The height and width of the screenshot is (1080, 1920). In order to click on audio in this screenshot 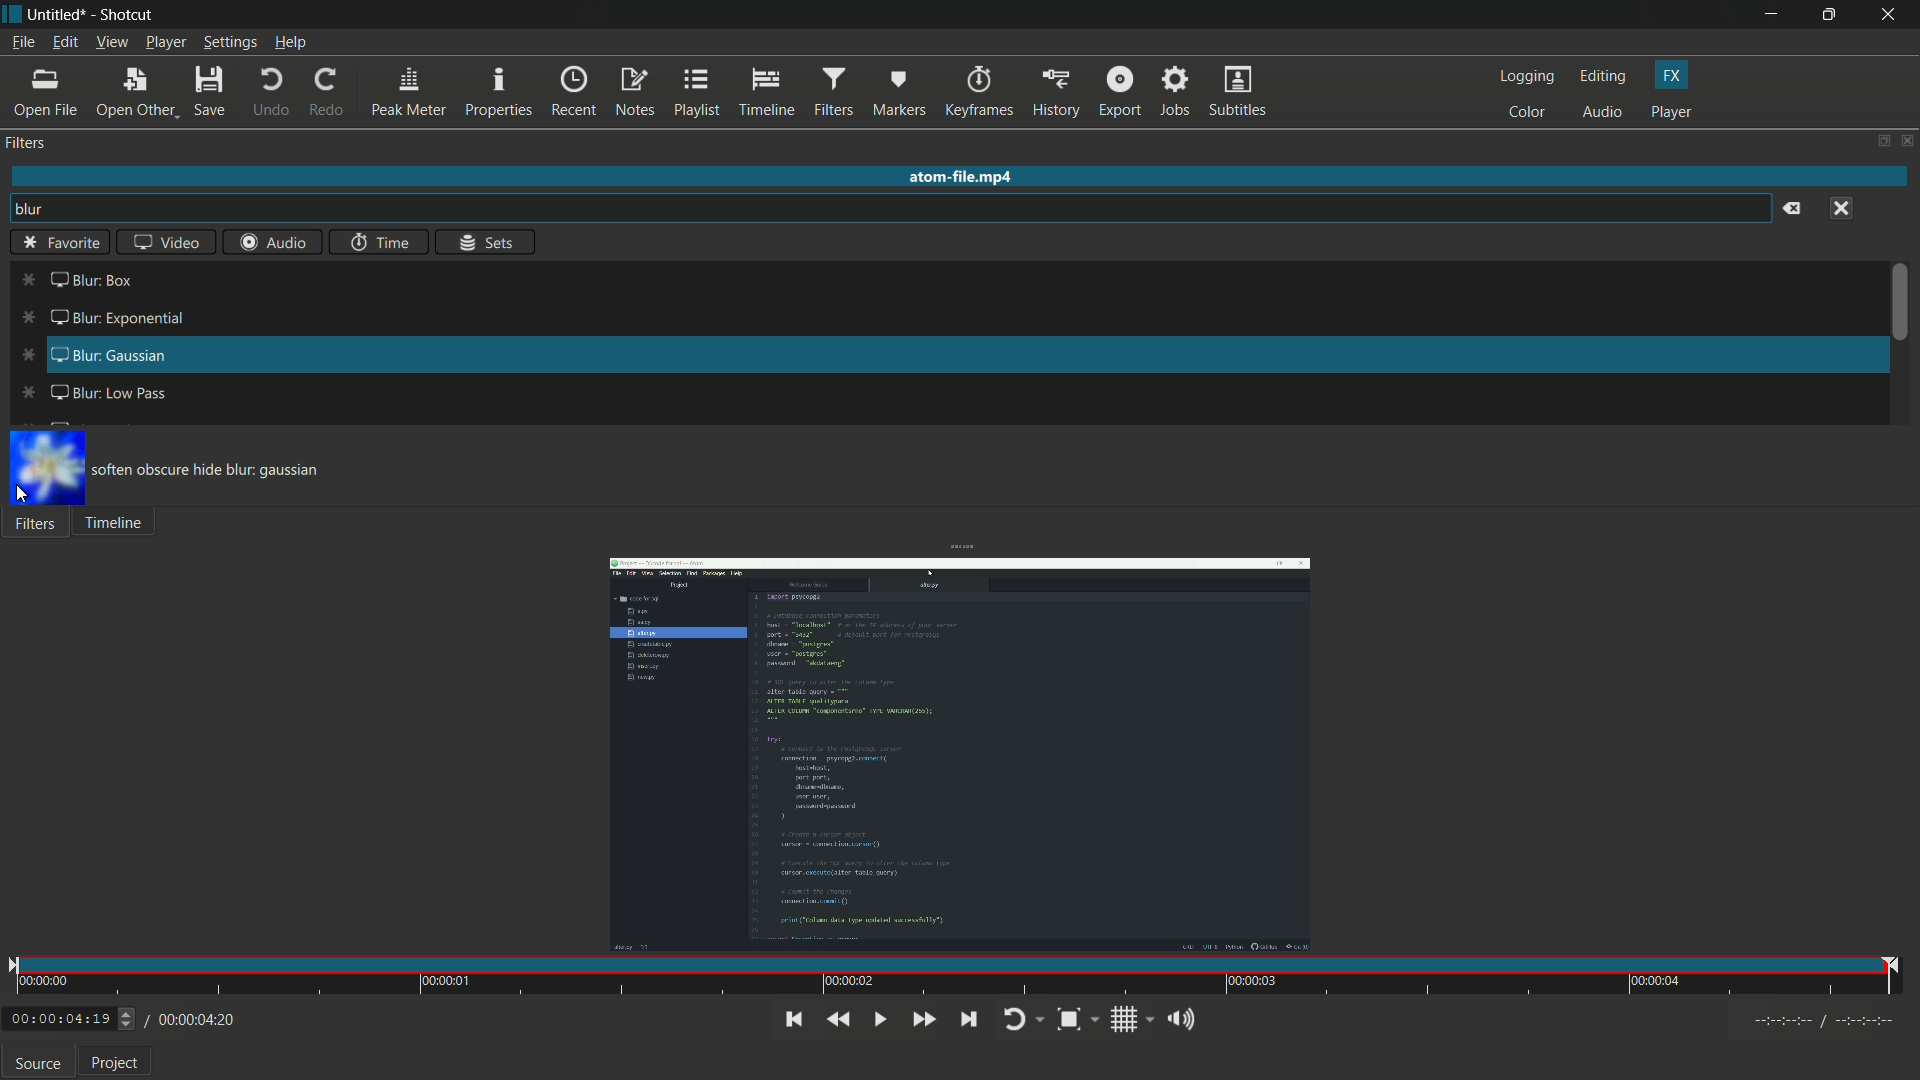, I will do `click(1604, 114)`.